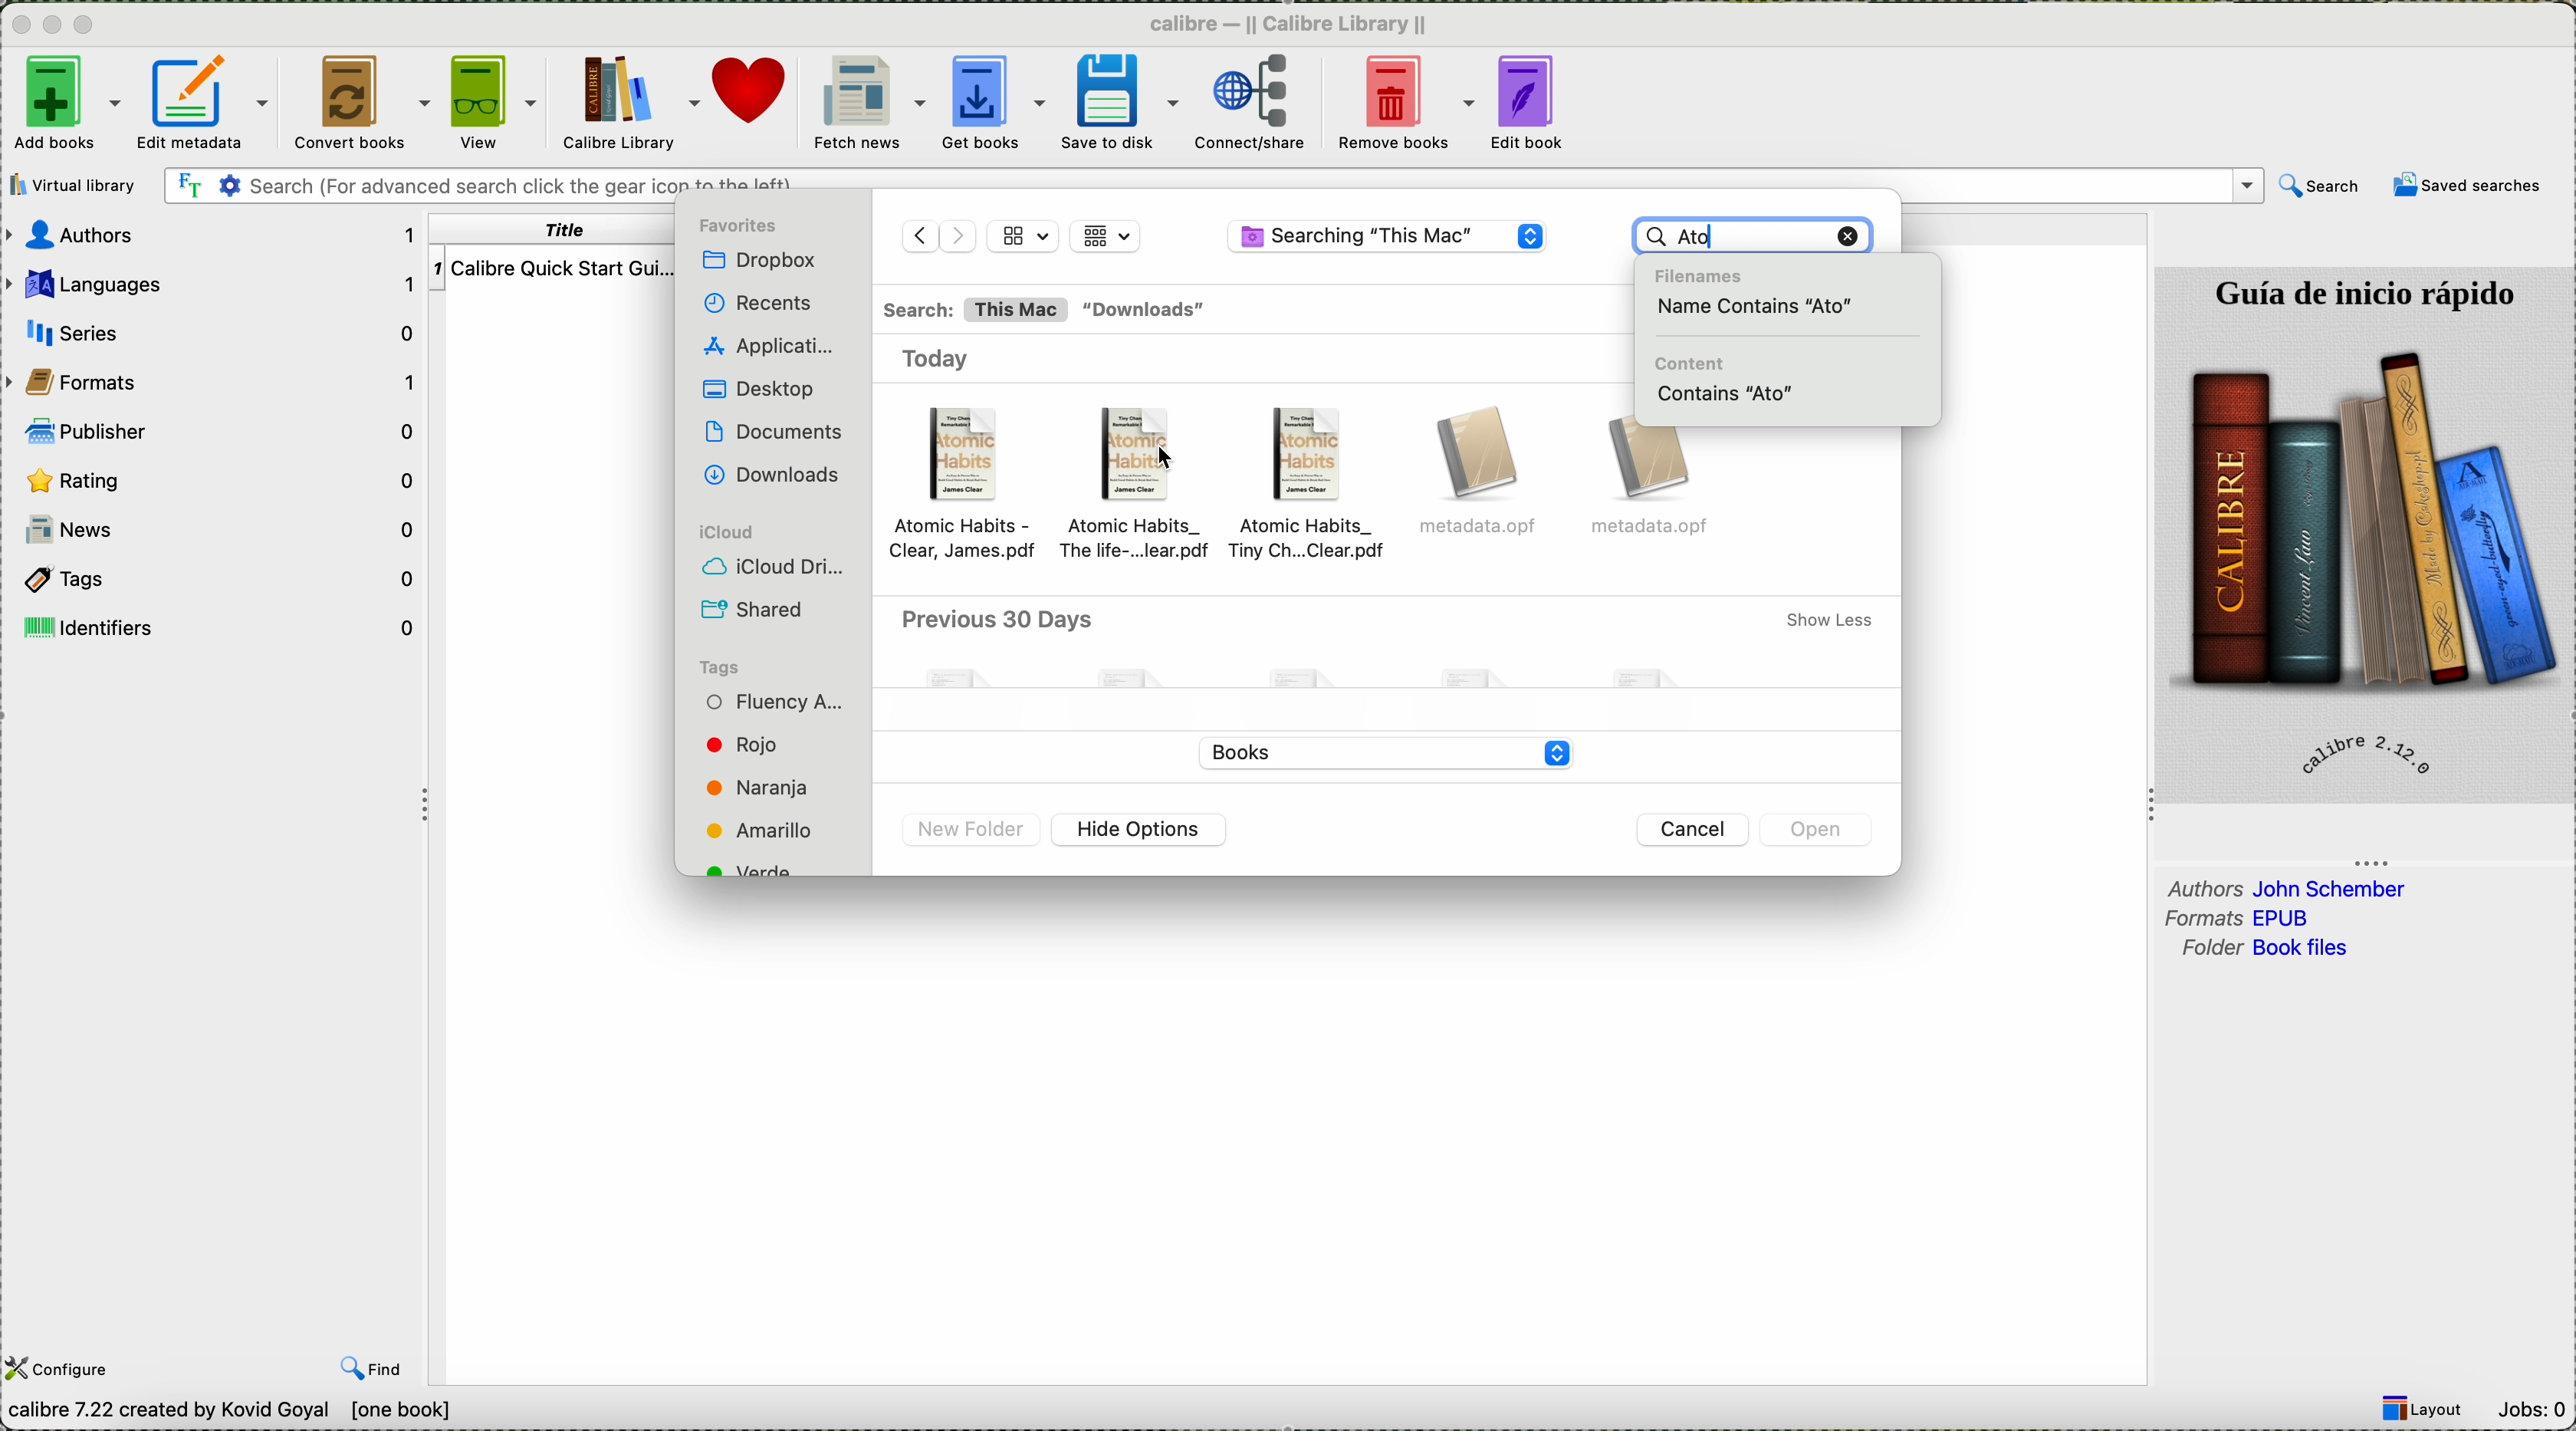 The image size is (2576, 1431). Describe the element at coordinates (63, 106) in the screenshot. I see `click on add books` at that location.